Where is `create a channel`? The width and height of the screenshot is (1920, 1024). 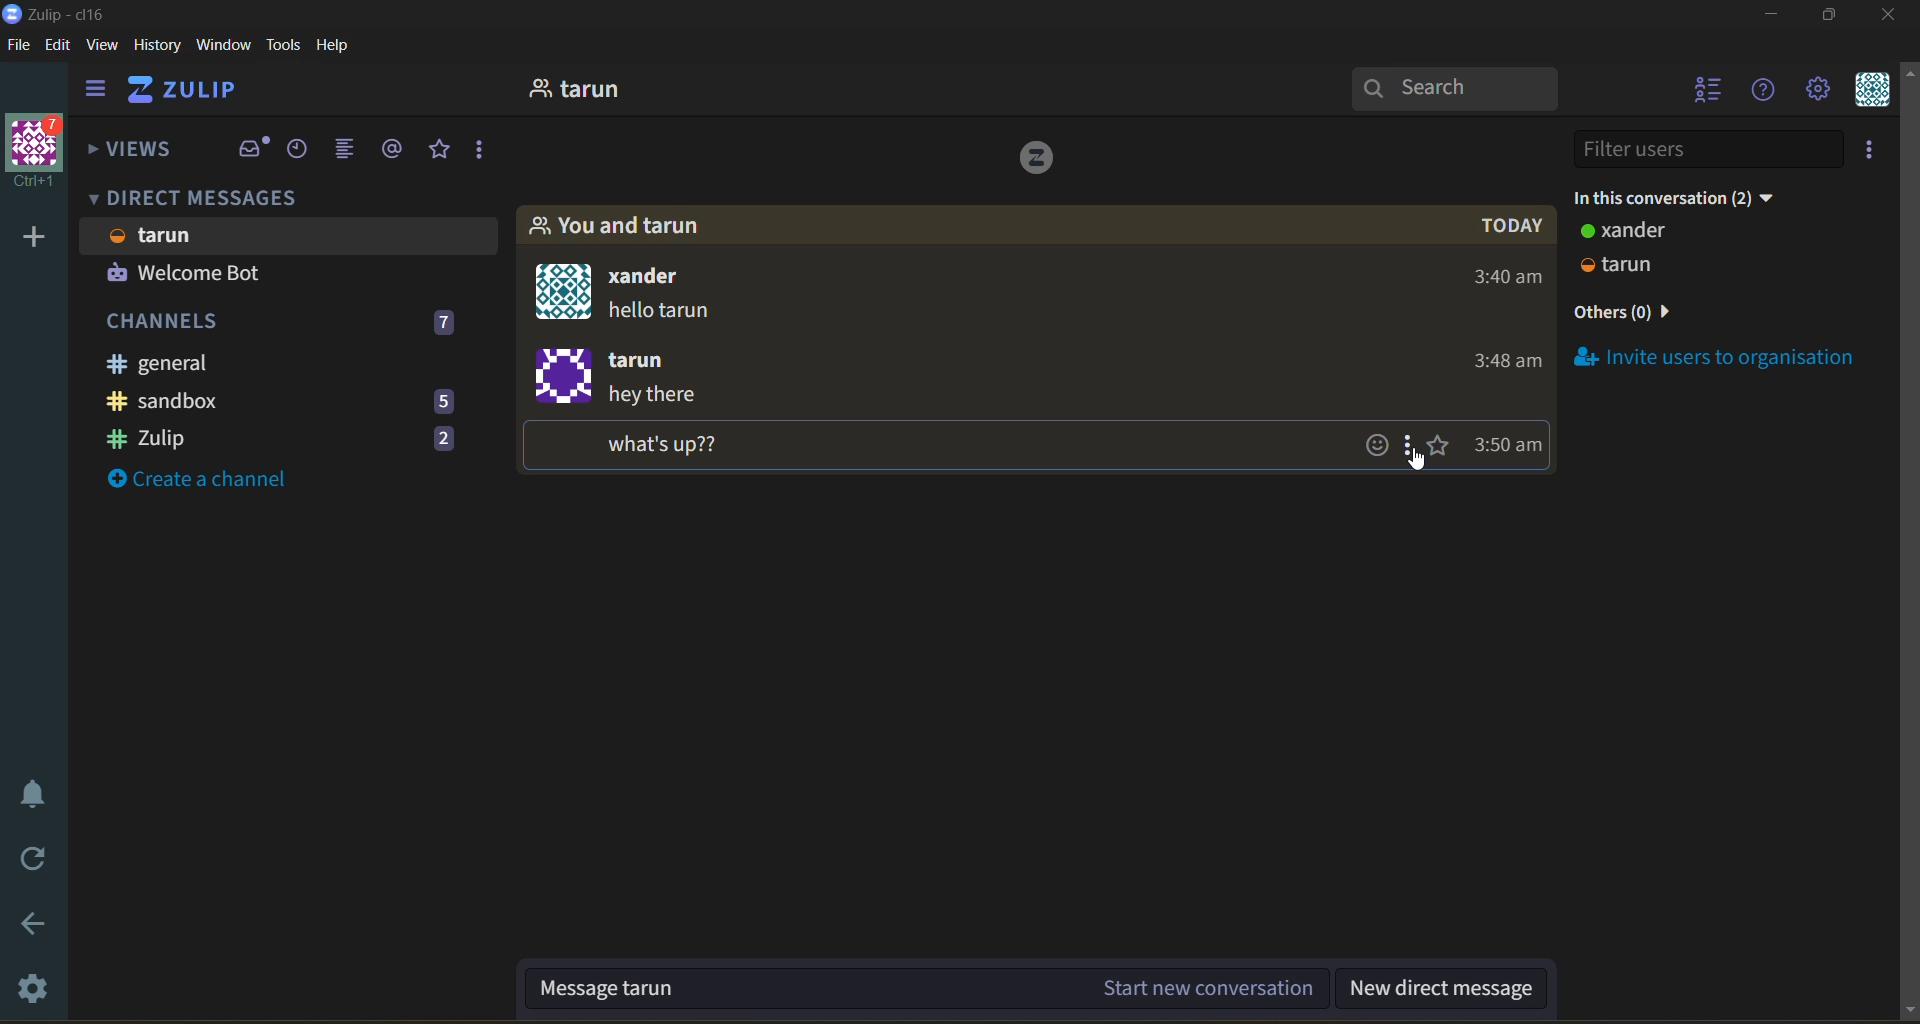
create a channel is located at coordinates (210, 479).